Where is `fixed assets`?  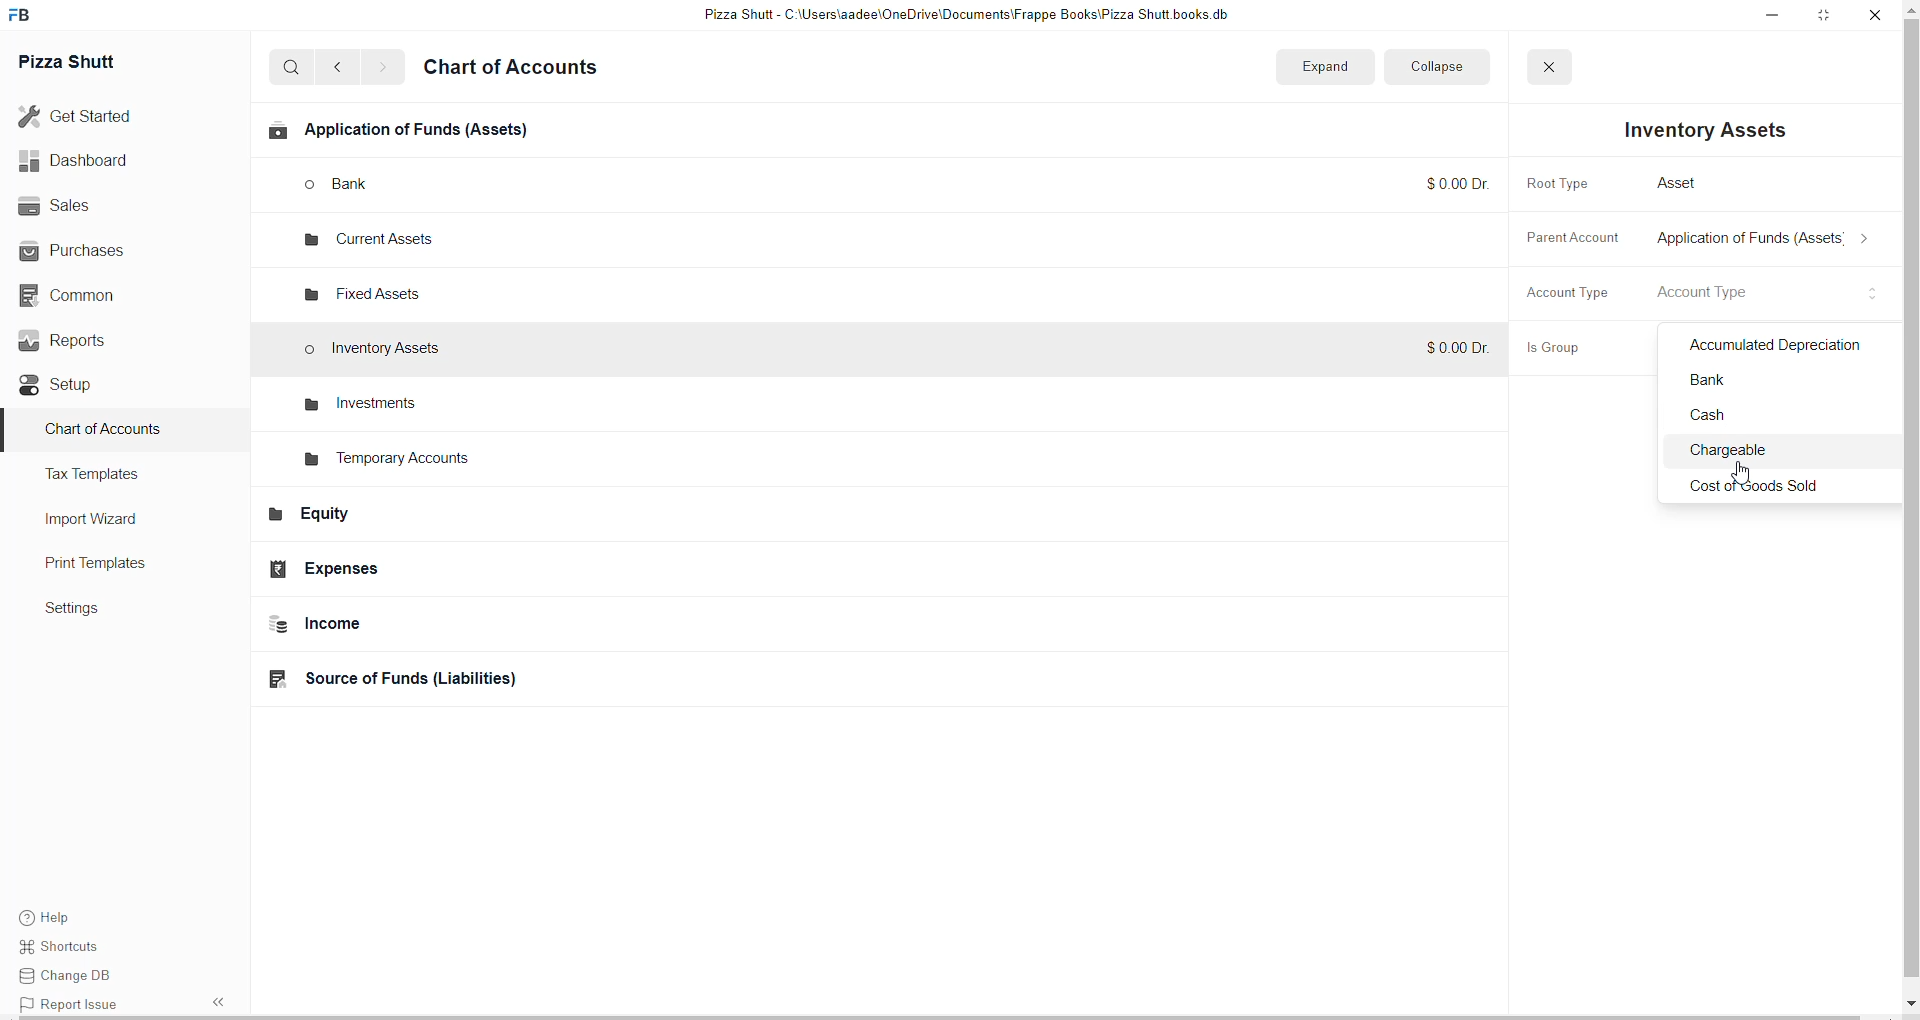
fixed assets is located at coordinates (369, 289).